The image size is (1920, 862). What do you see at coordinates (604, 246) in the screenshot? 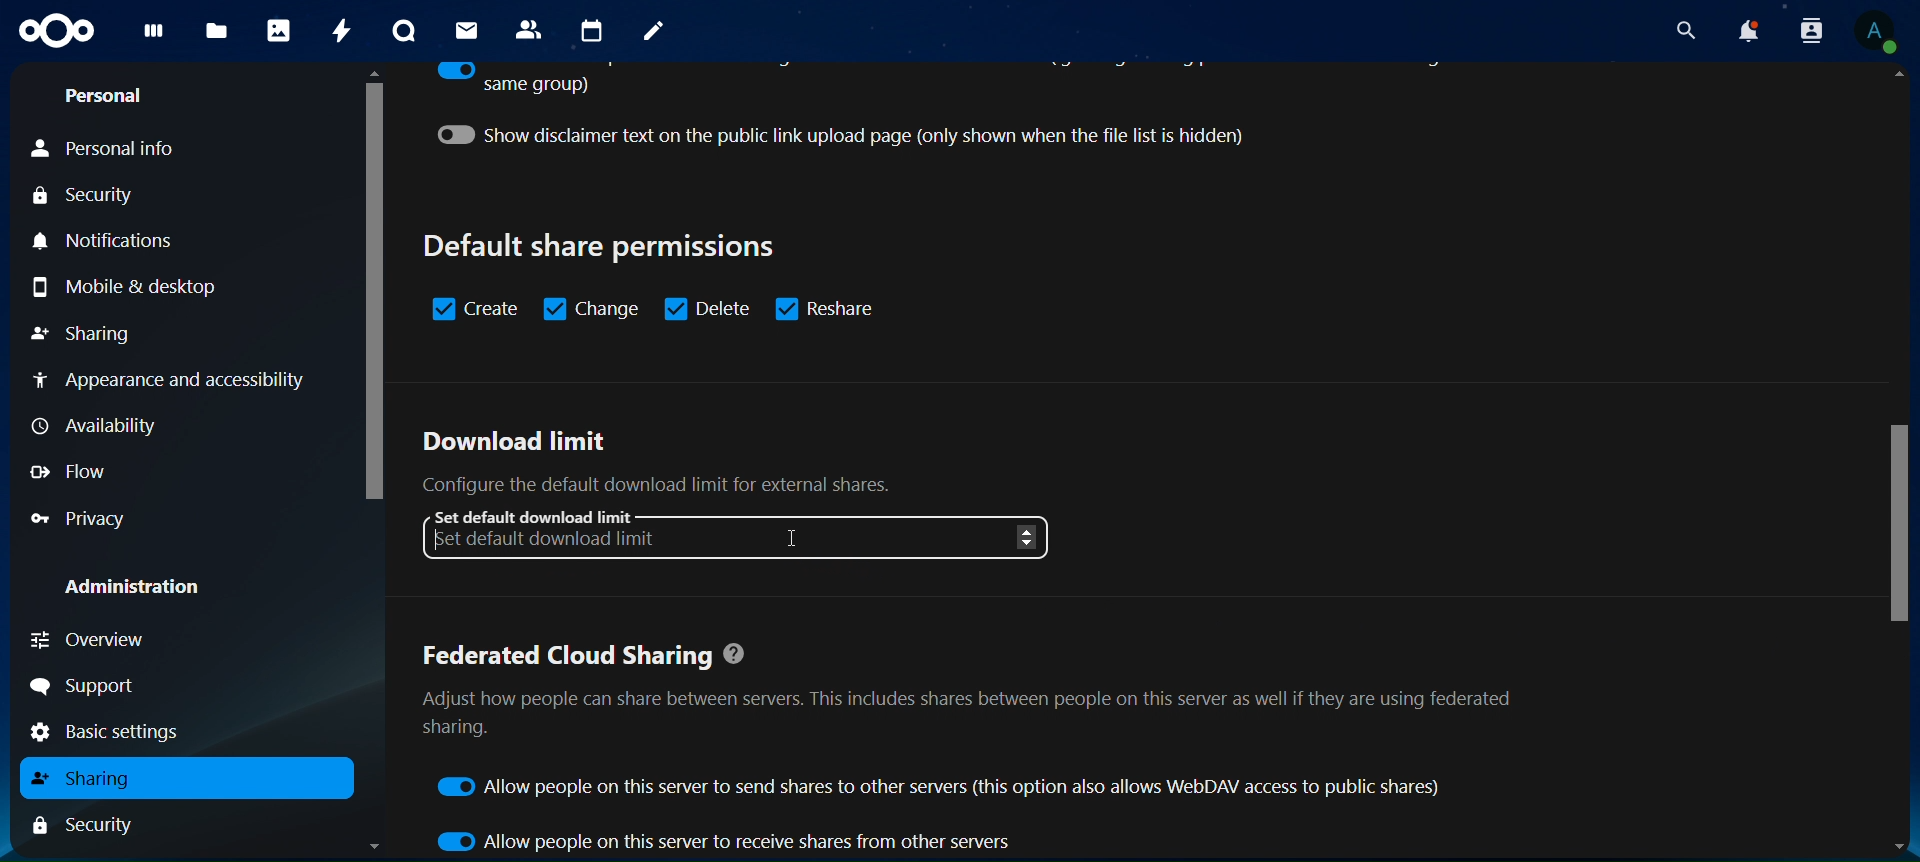
I see `default share permissions` at bounding box center [604, 246].